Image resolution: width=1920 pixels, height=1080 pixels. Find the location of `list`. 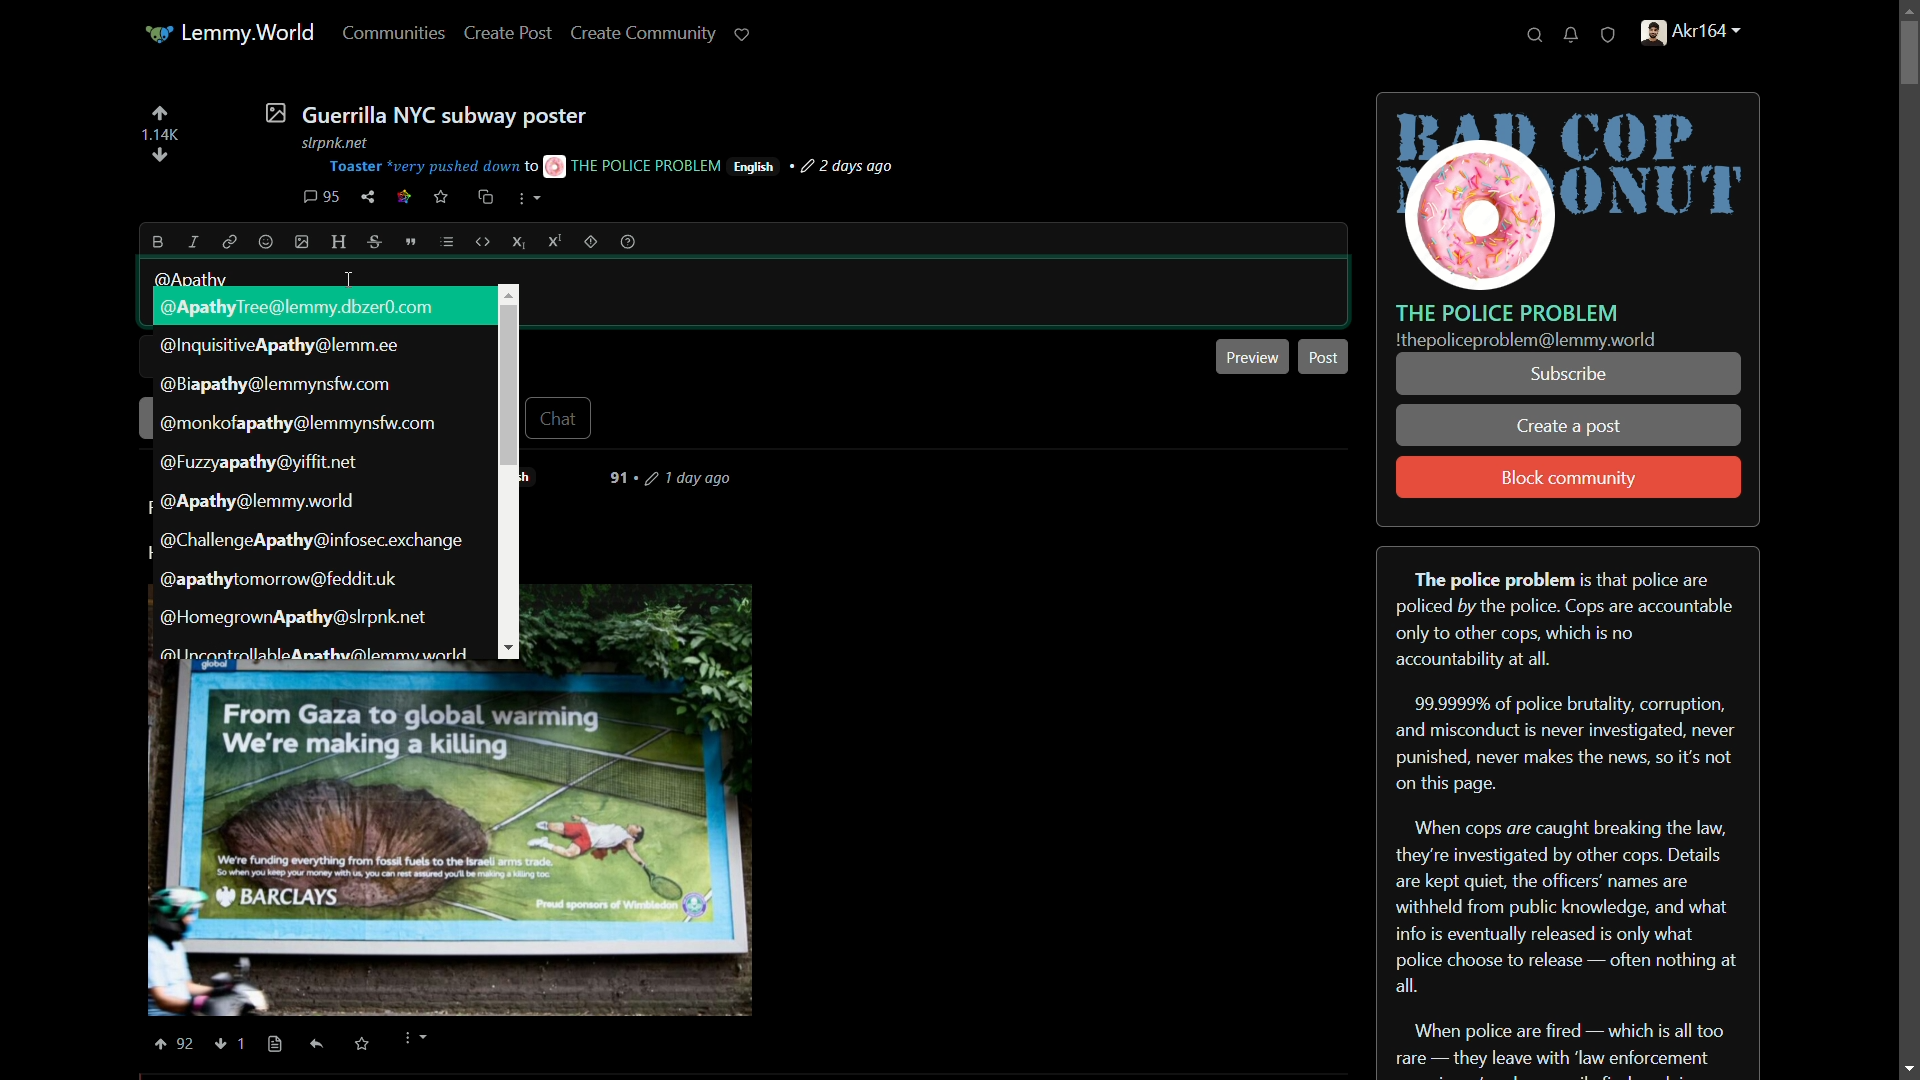

list is located at coordinates (447, 242).